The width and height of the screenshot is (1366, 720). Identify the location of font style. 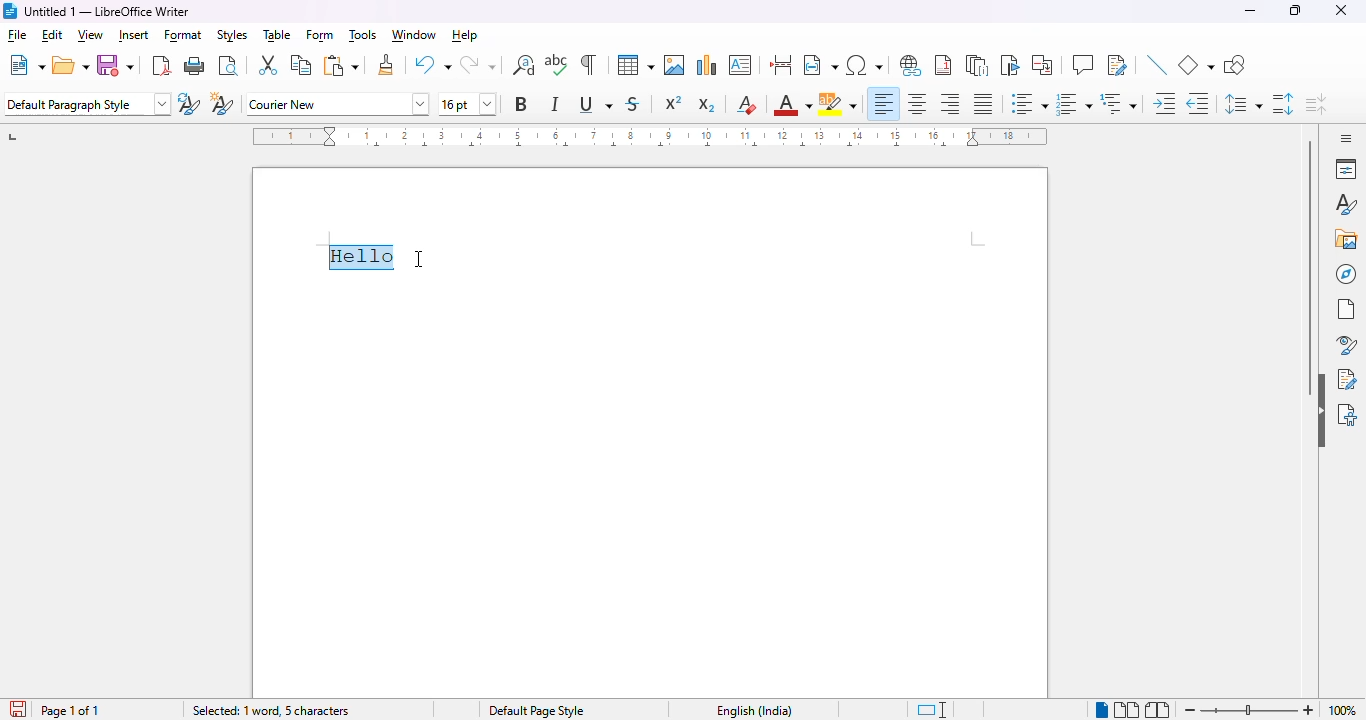
(338, 103).